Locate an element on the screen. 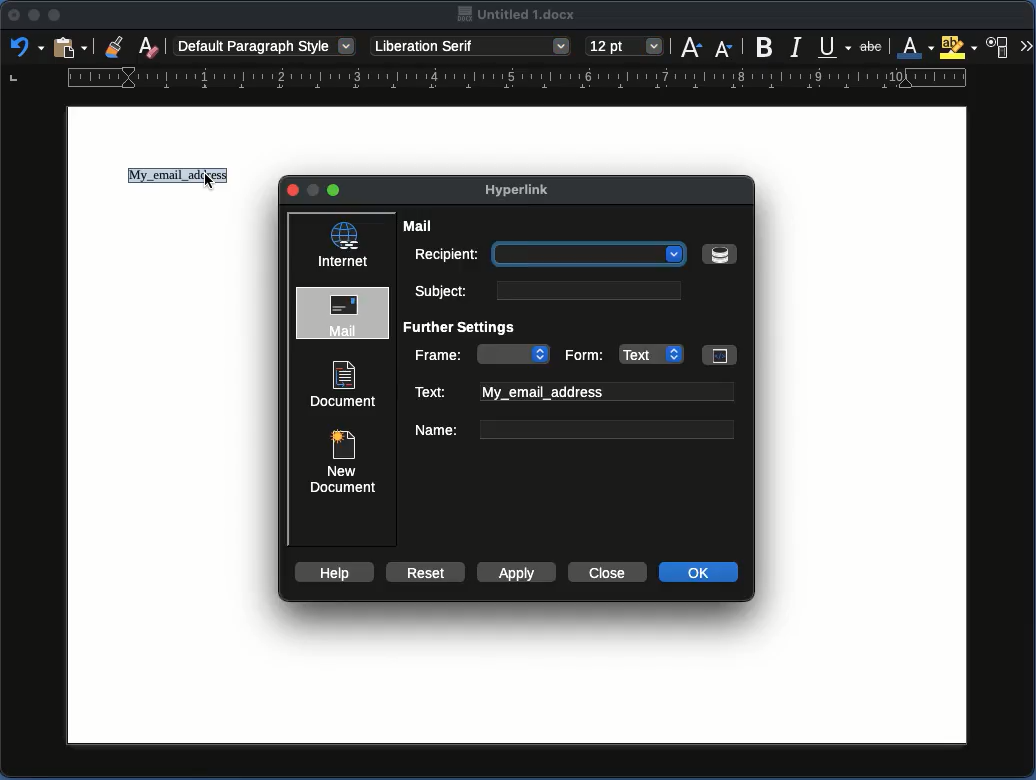  Apply is located at coordinates (514, 572).